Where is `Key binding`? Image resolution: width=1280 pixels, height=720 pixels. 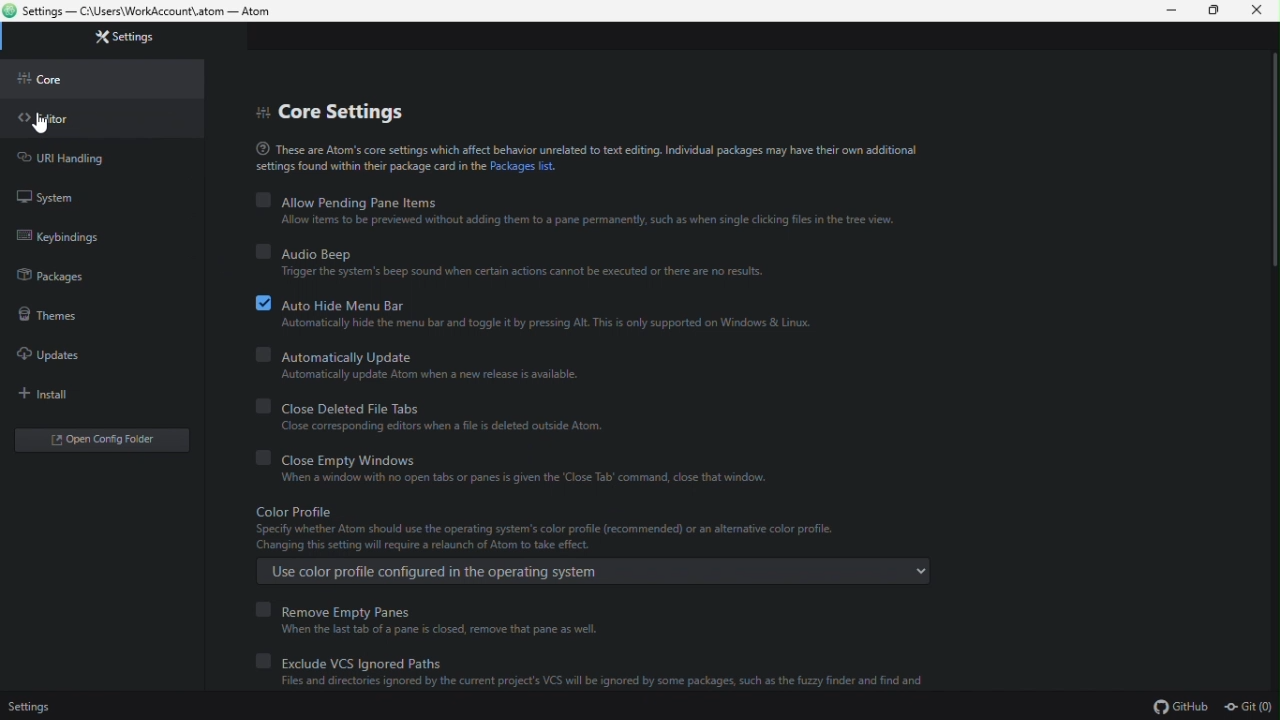
Key binding is located at coordinates (69, 238).